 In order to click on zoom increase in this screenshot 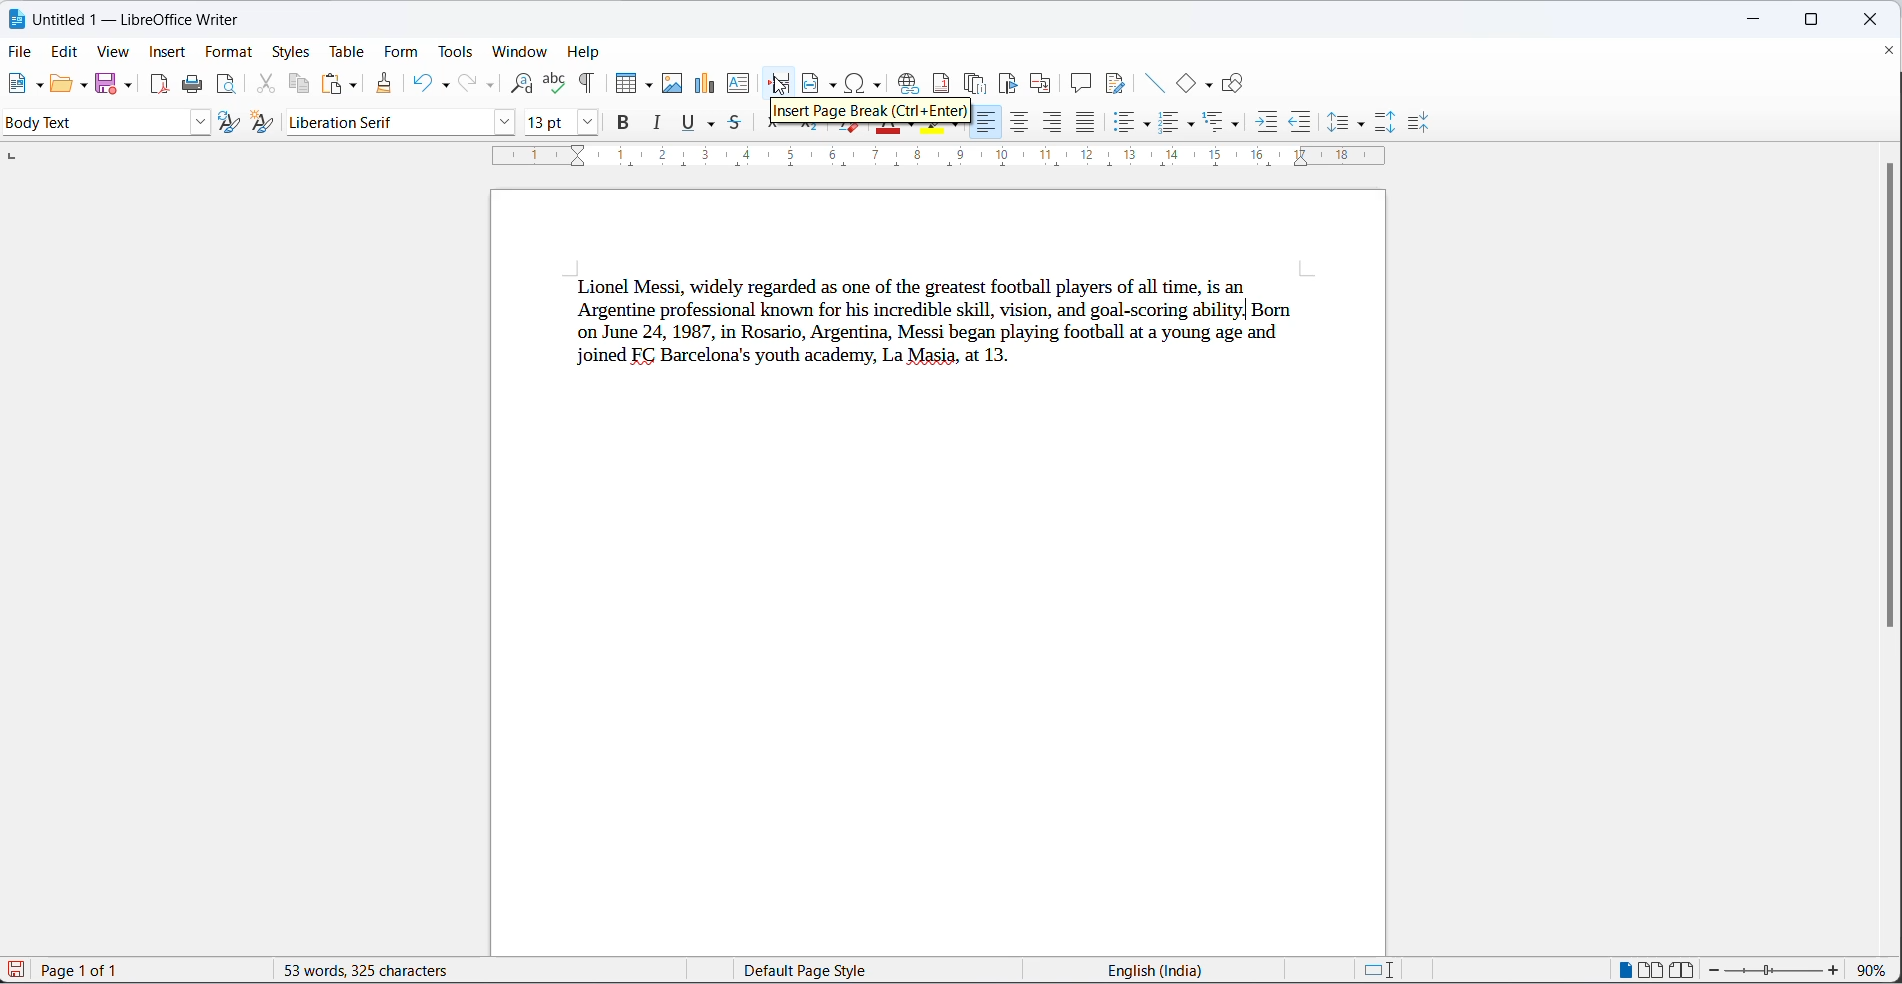, I will do `click(1835, 971)`.